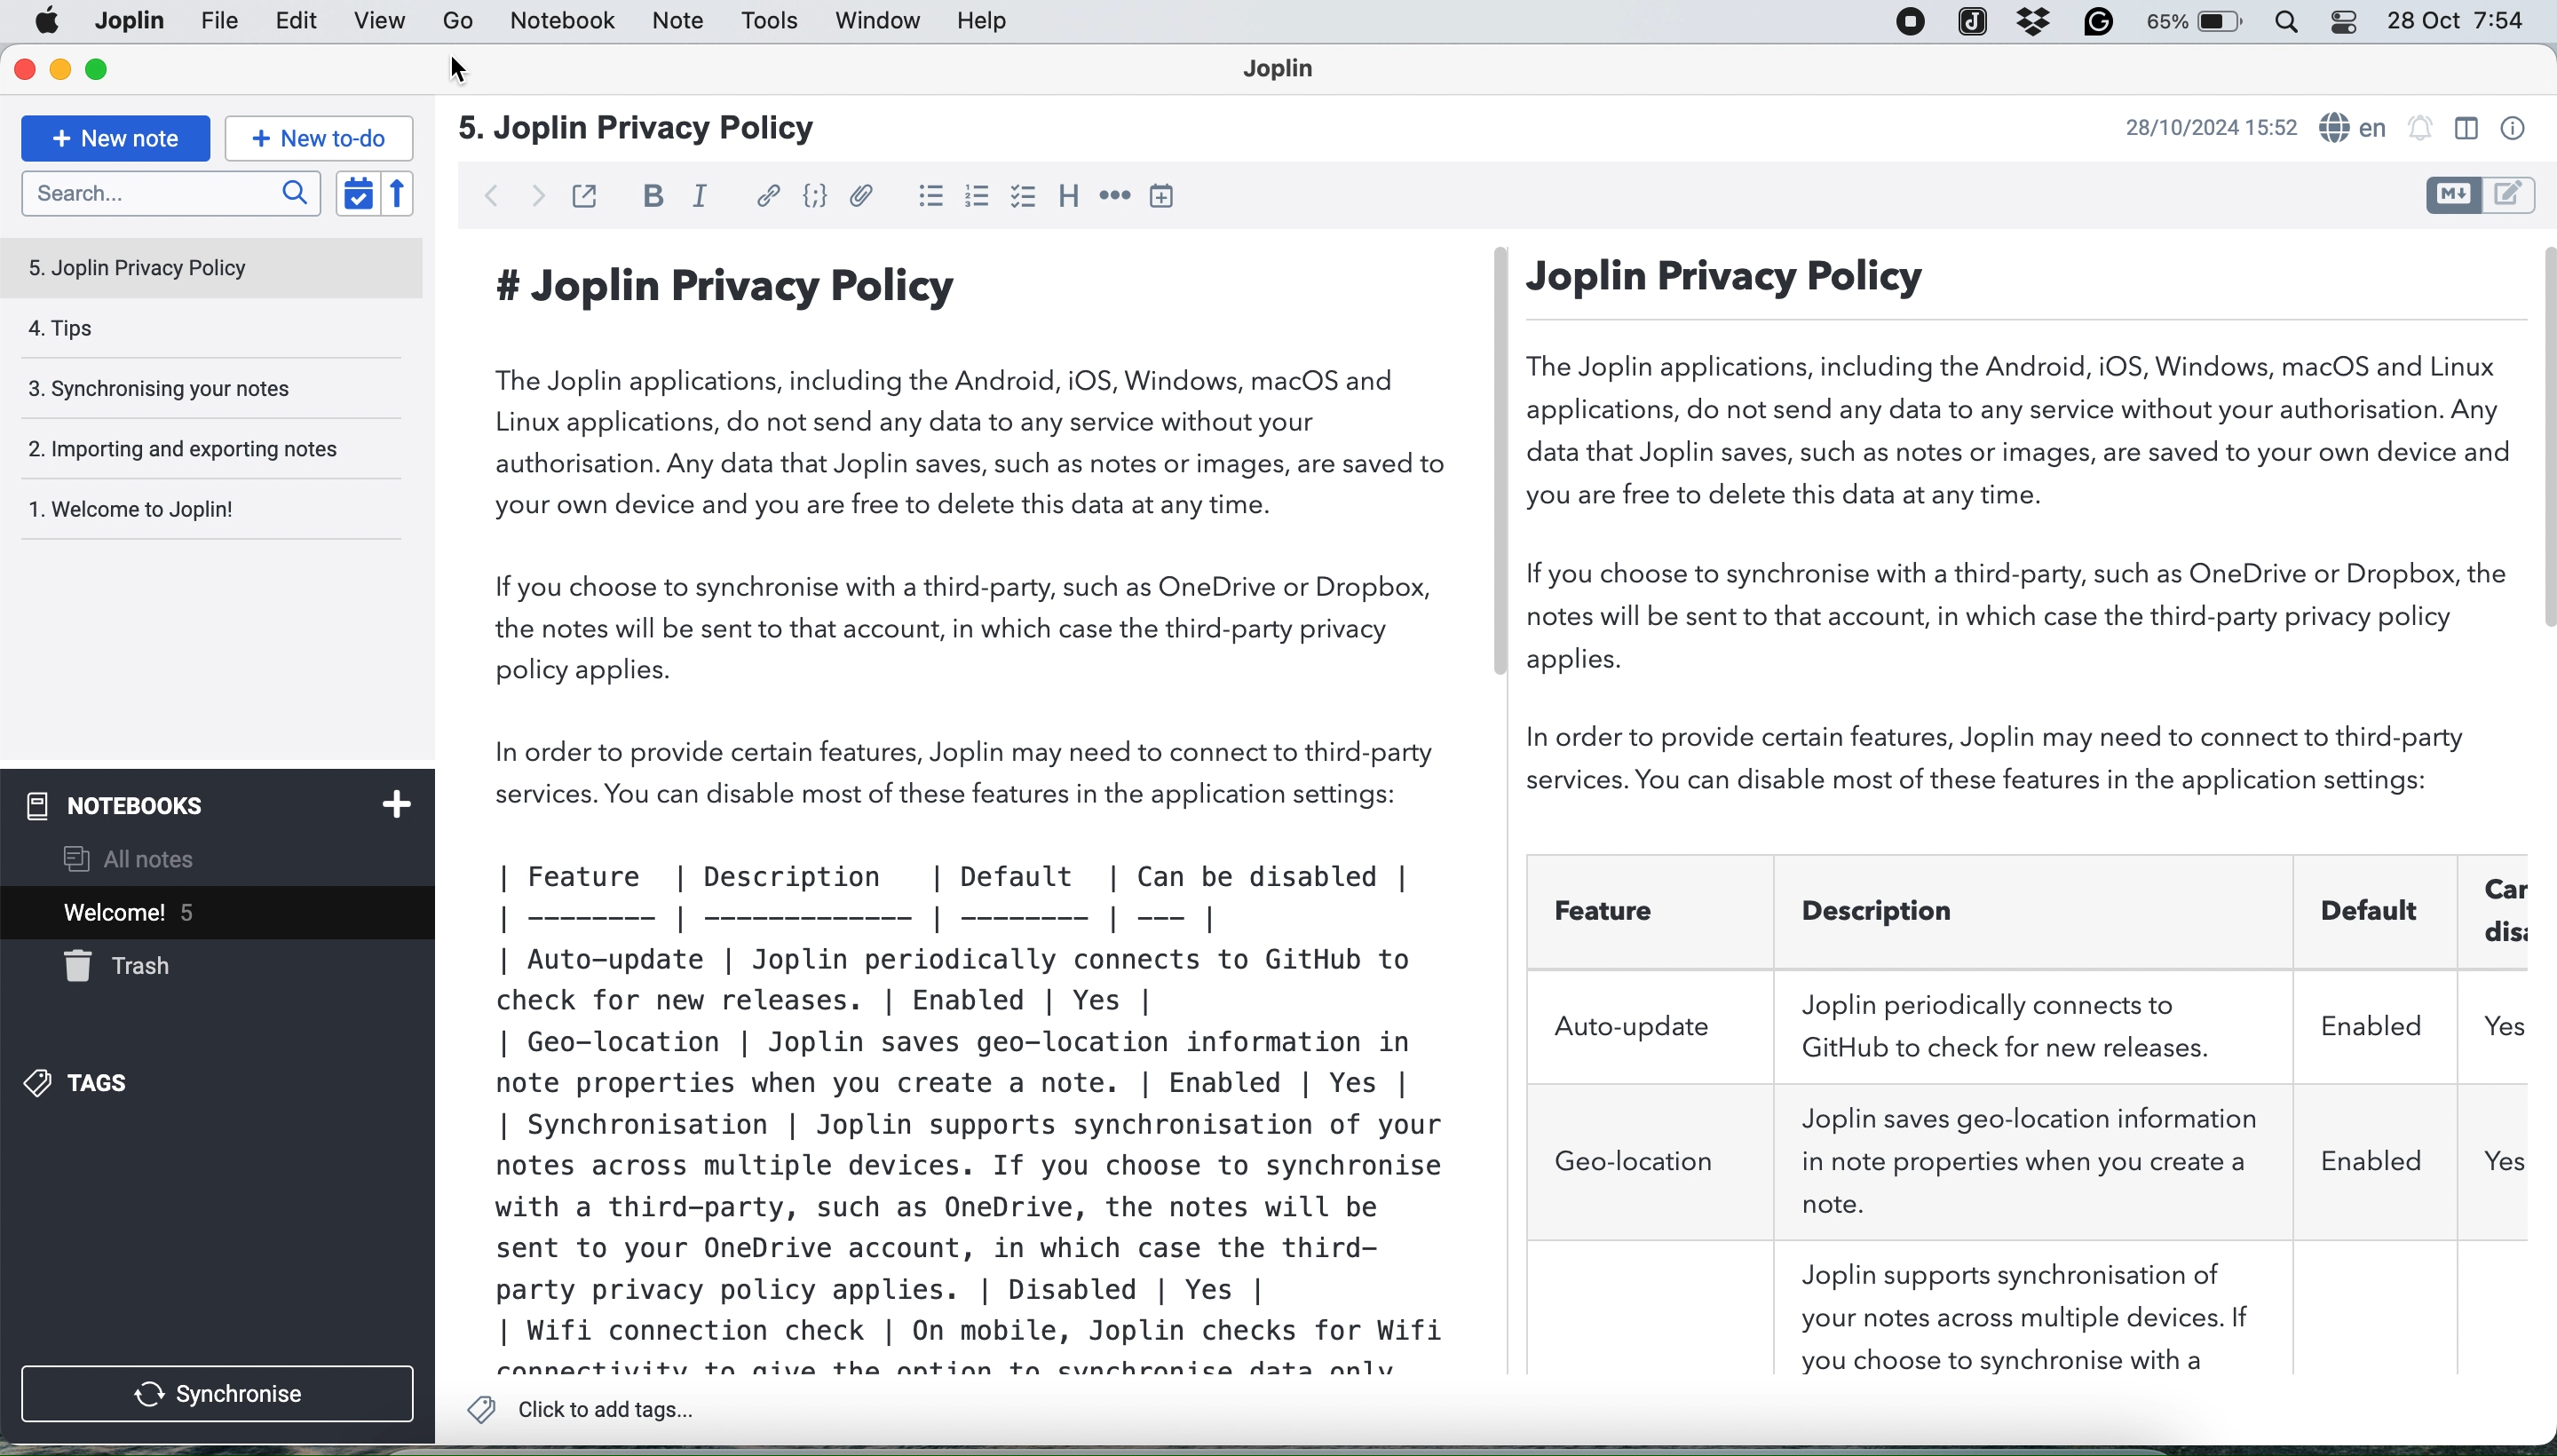 The width and height of the screenshot is (2557, 1456). Describe the element at coordinates (1291, 72) in the screenshot. I see `Joplin` at that location.